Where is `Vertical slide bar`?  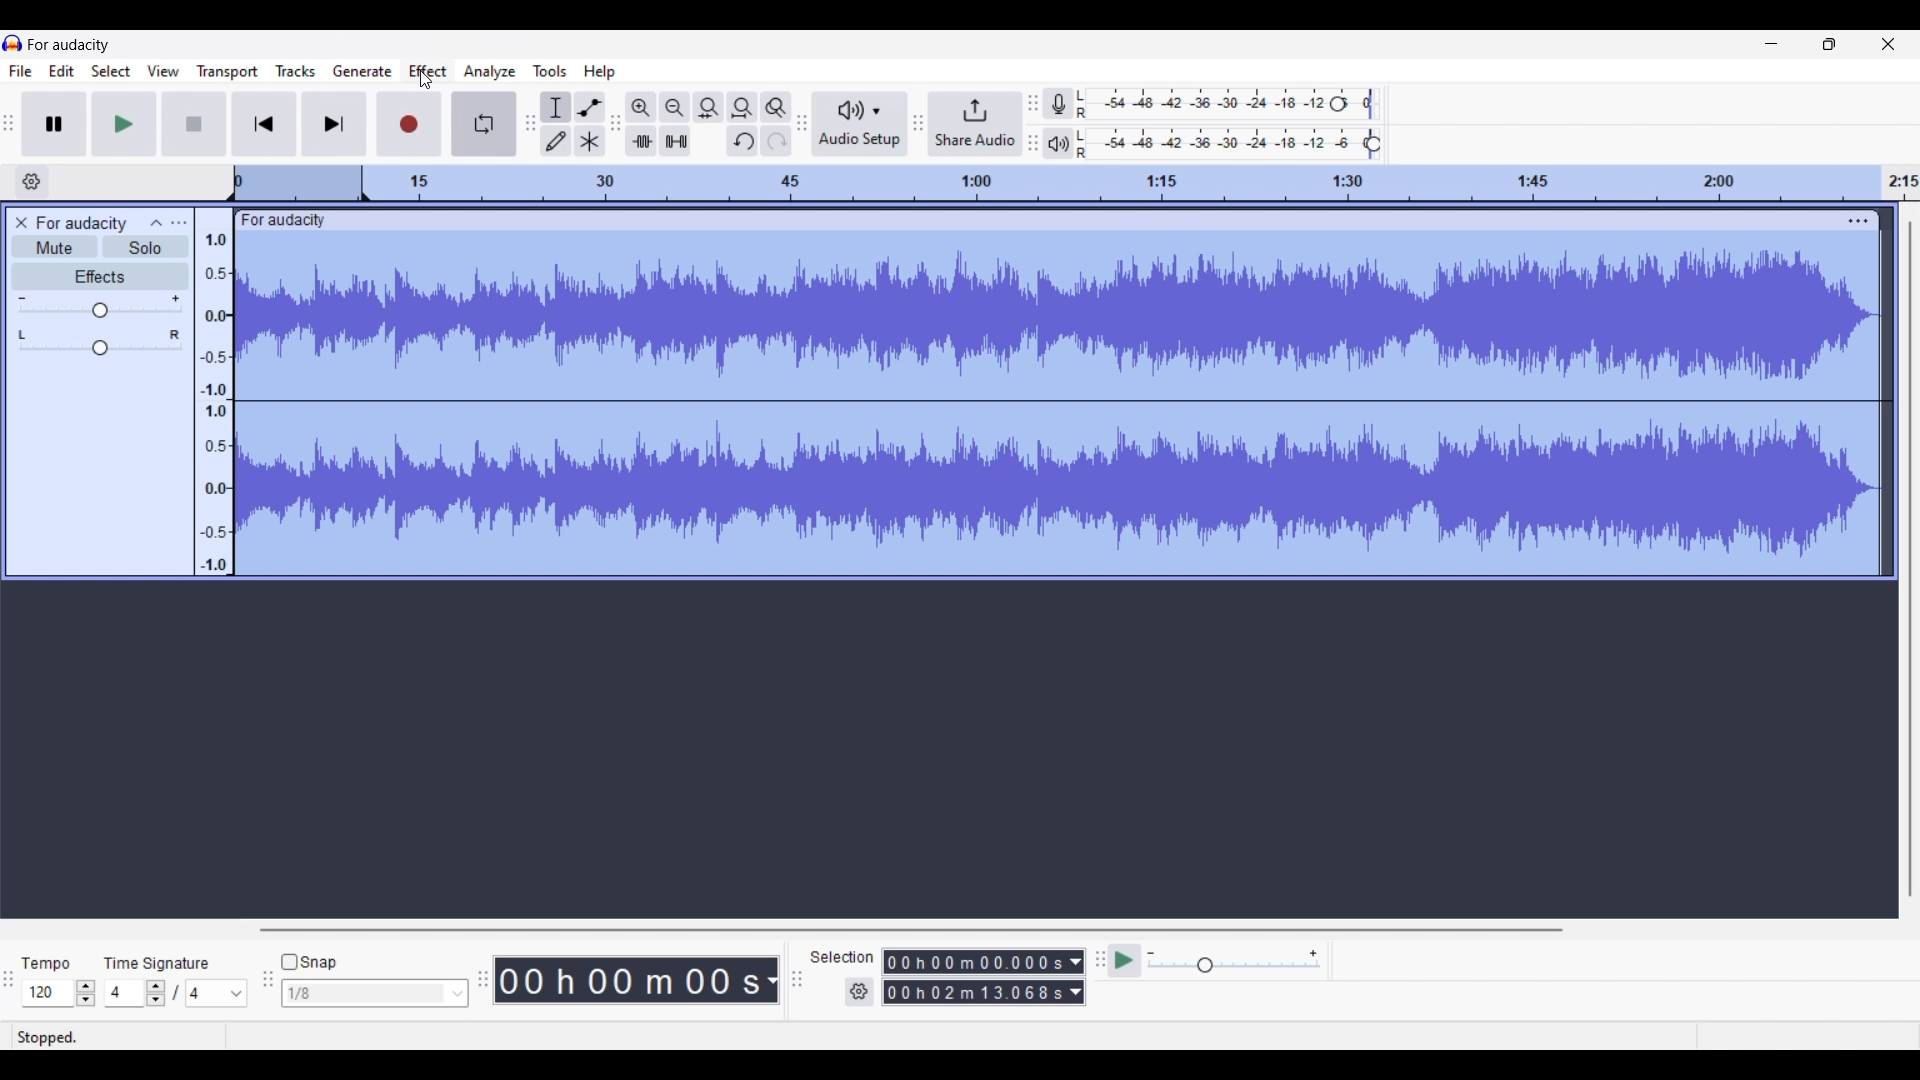
Vertical slide bar is located at coordinates (1910, 558).